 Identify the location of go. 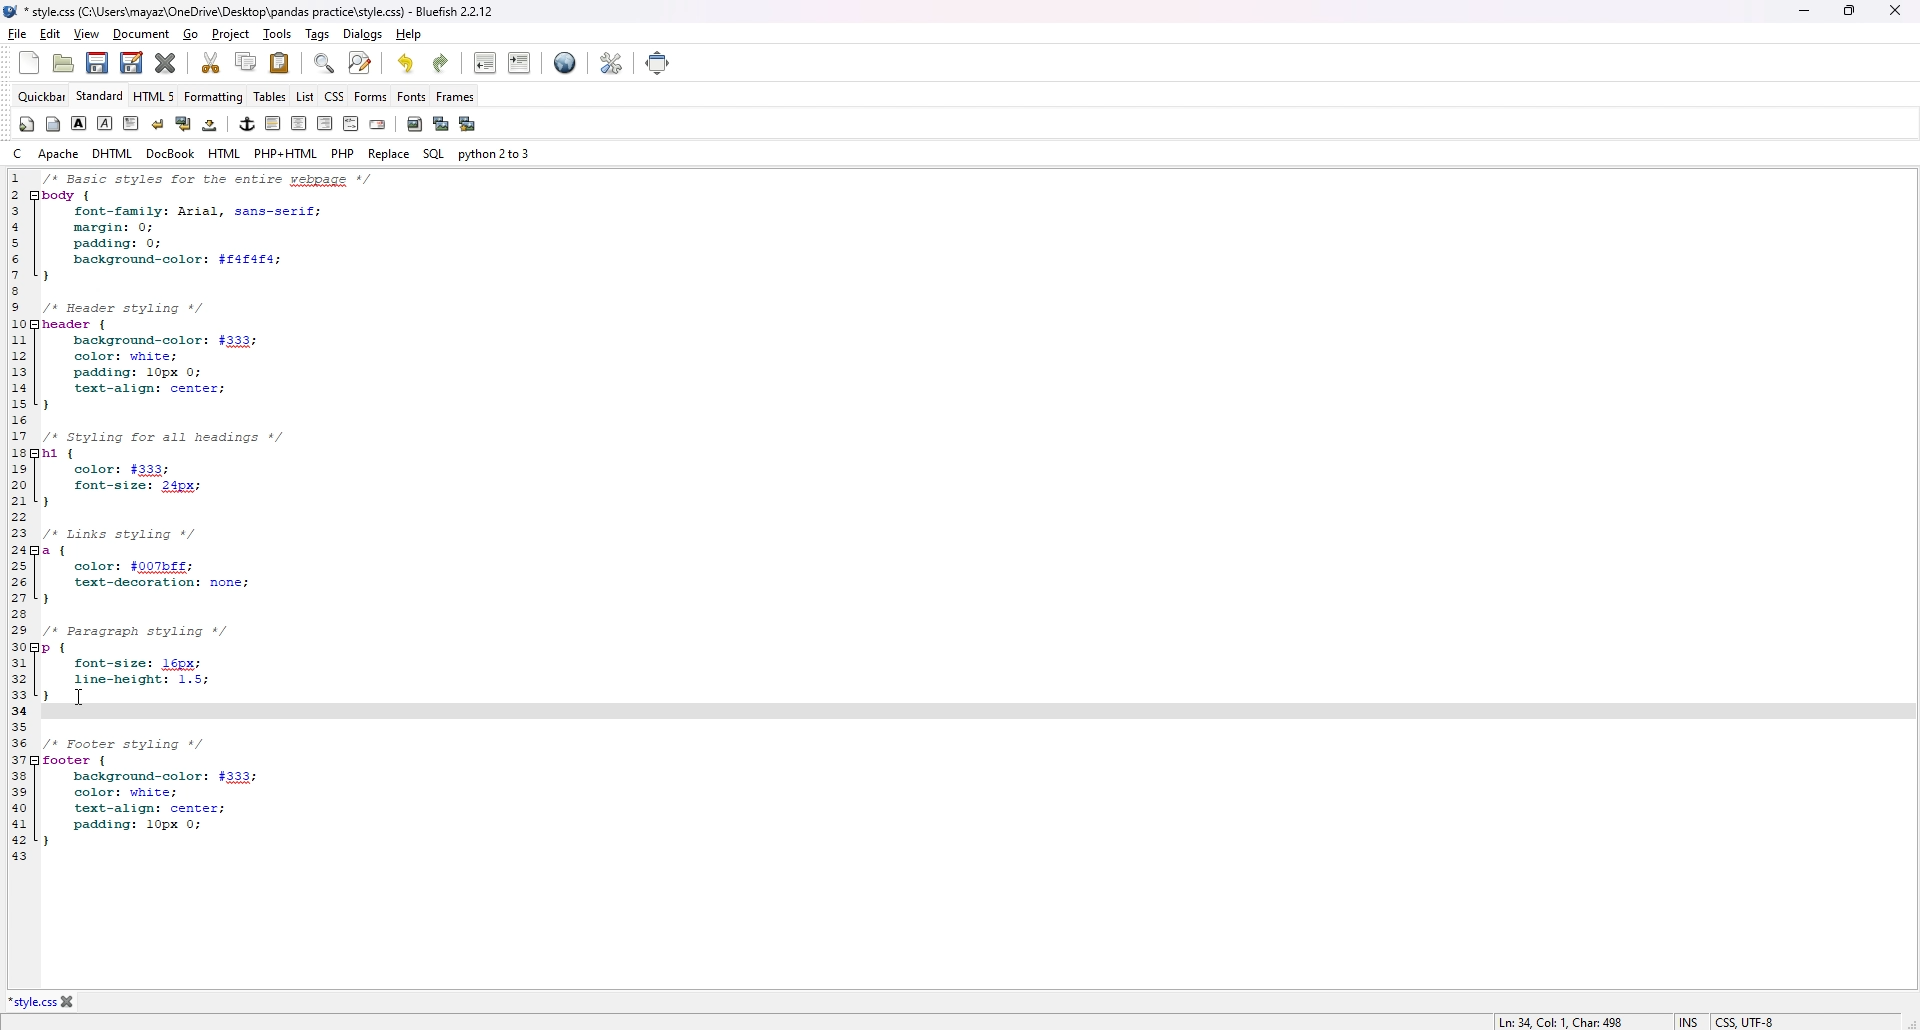
(191, 34).